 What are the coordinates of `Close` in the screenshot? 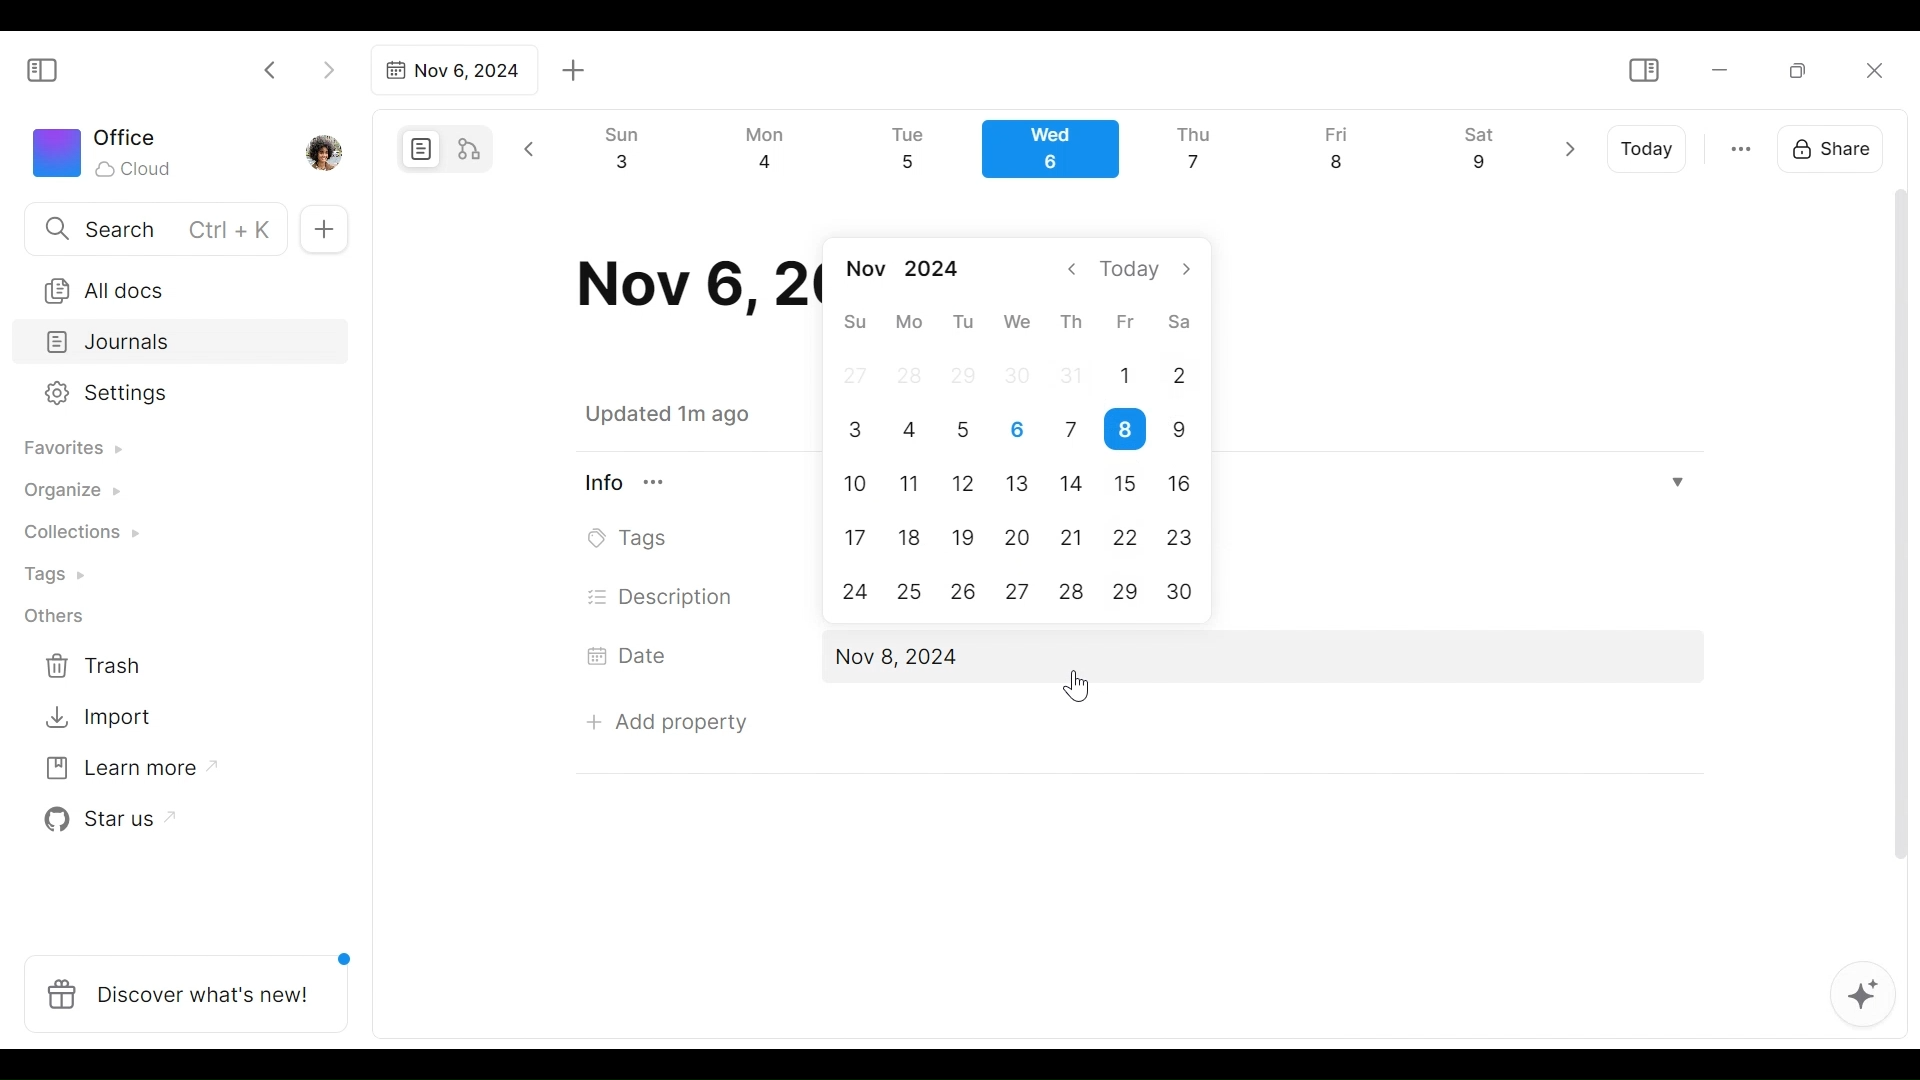 It's located at (1873, 70).